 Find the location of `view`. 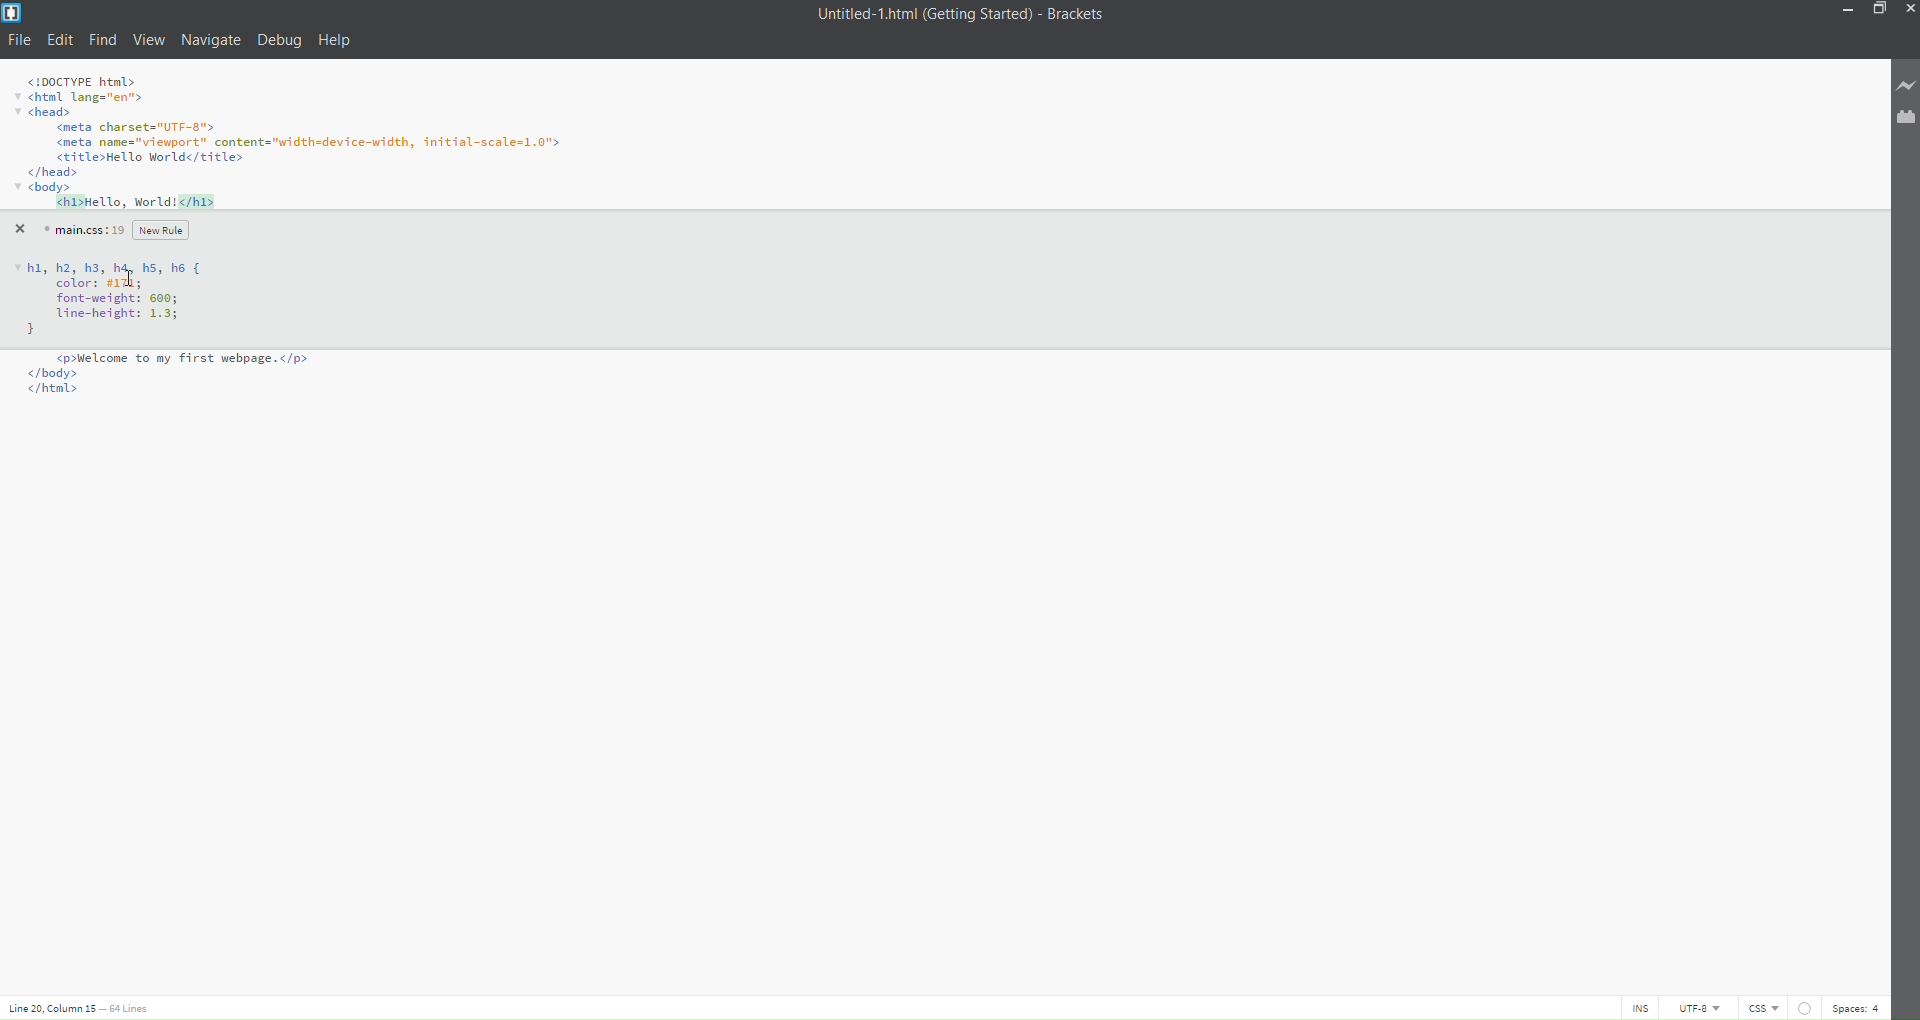

view is located at coordinates (149, 40).